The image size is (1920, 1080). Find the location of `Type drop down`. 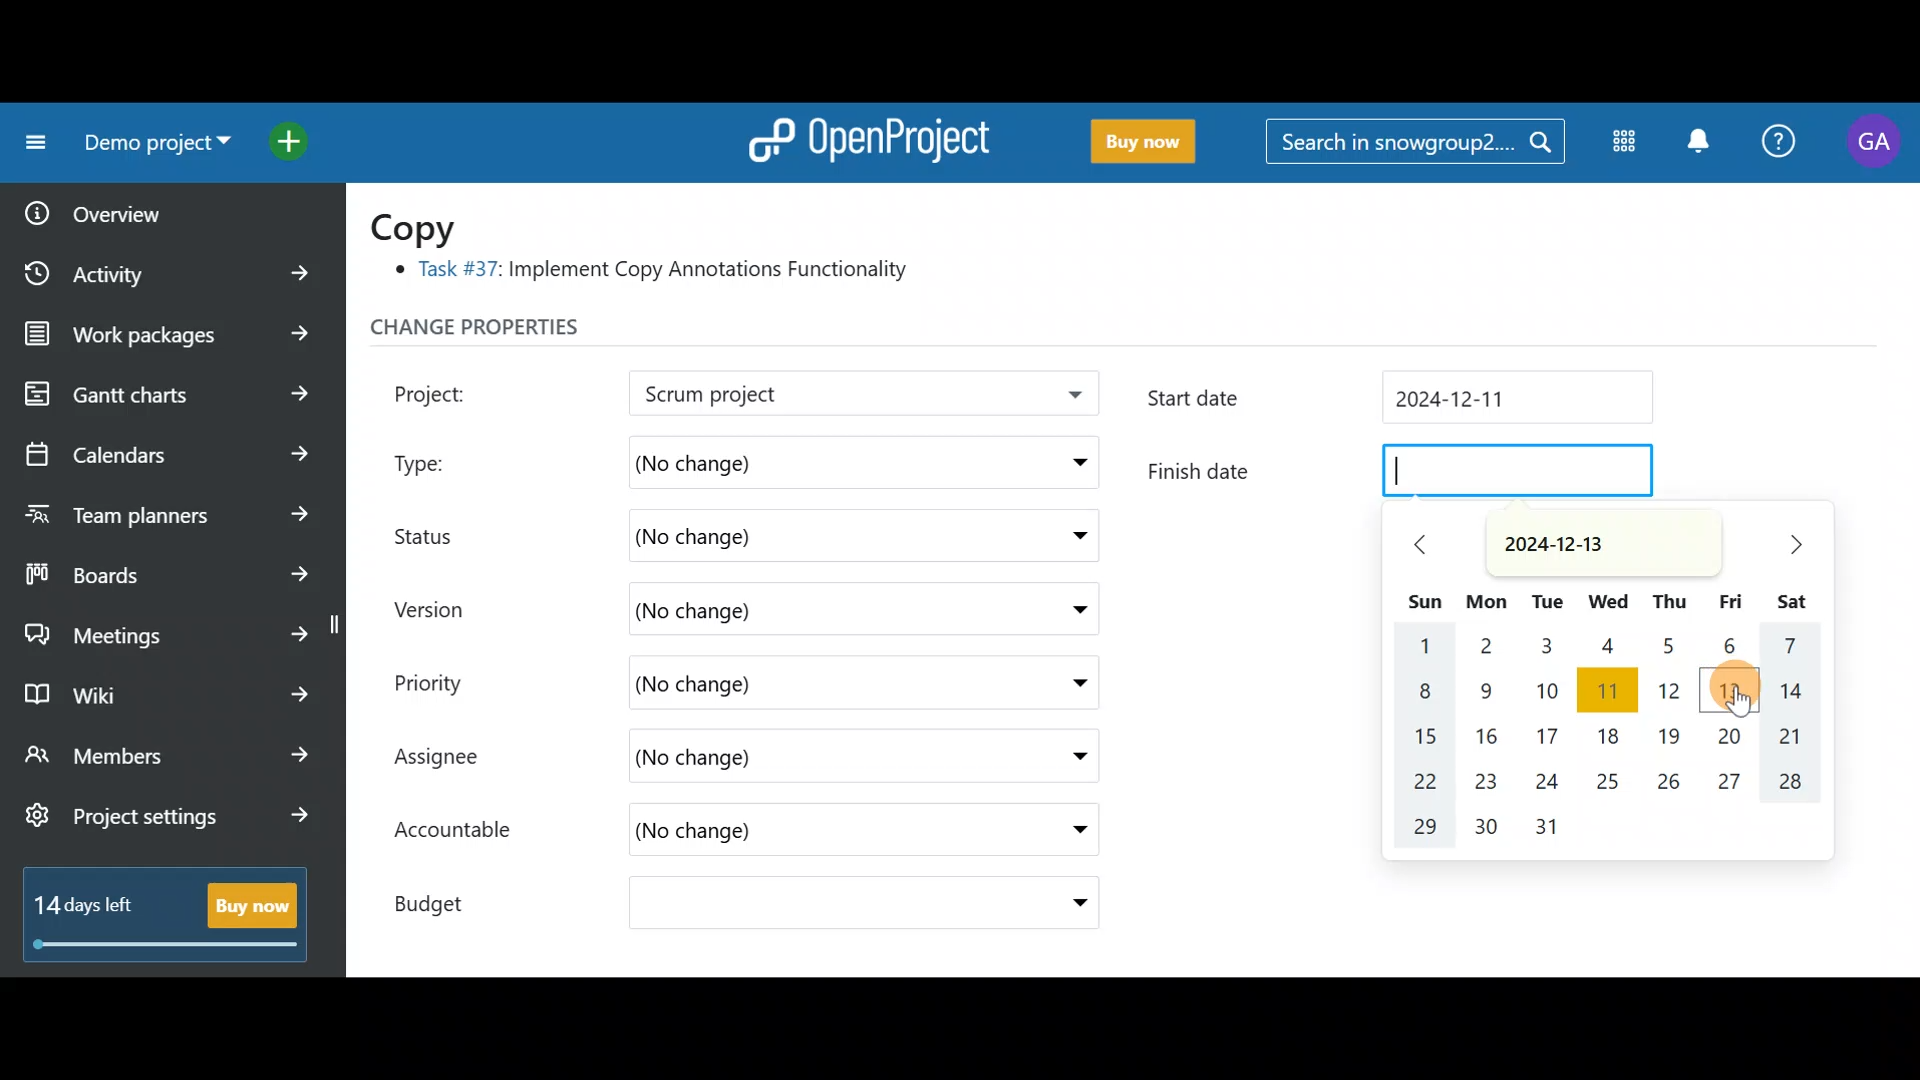

Type drop down is located at coordinates (1074, 467).